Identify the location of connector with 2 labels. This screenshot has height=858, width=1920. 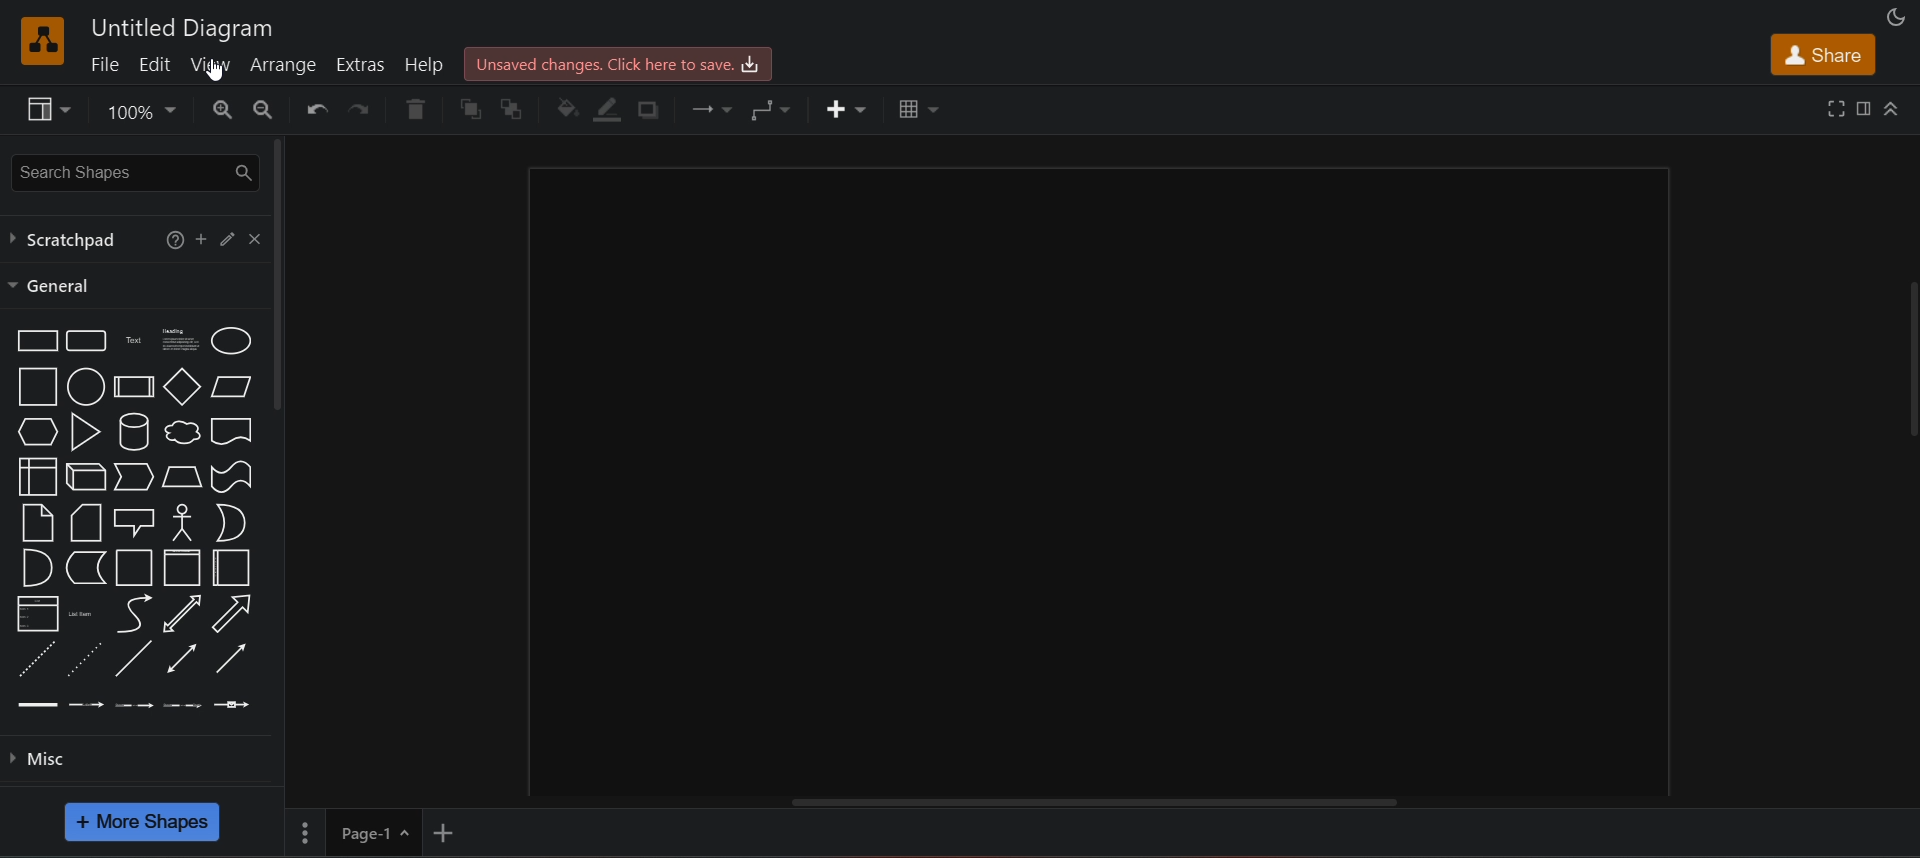
(133, 704).